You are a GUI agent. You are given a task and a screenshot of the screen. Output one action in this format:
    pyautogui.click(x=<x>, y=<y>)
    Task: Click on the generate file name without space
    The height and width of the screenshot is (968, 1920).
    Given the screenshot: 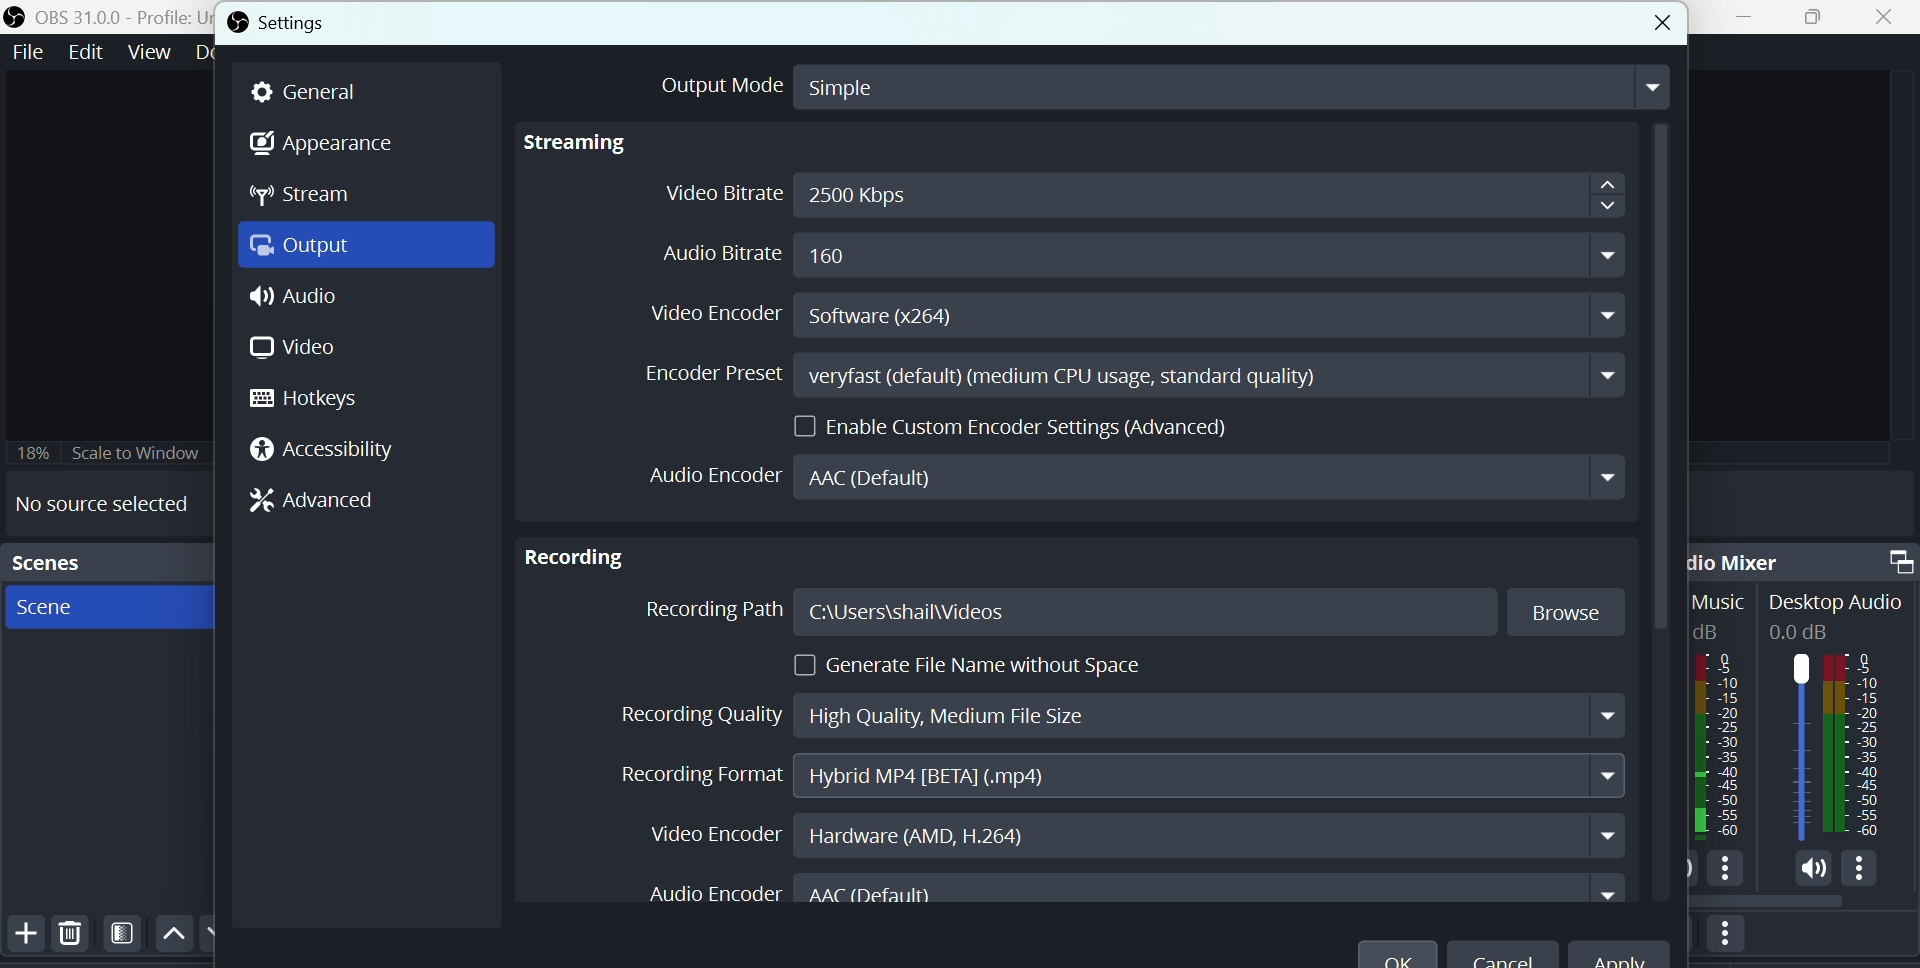 What is the action you would take?
    pyautogui.click(x=929, y=664)
    